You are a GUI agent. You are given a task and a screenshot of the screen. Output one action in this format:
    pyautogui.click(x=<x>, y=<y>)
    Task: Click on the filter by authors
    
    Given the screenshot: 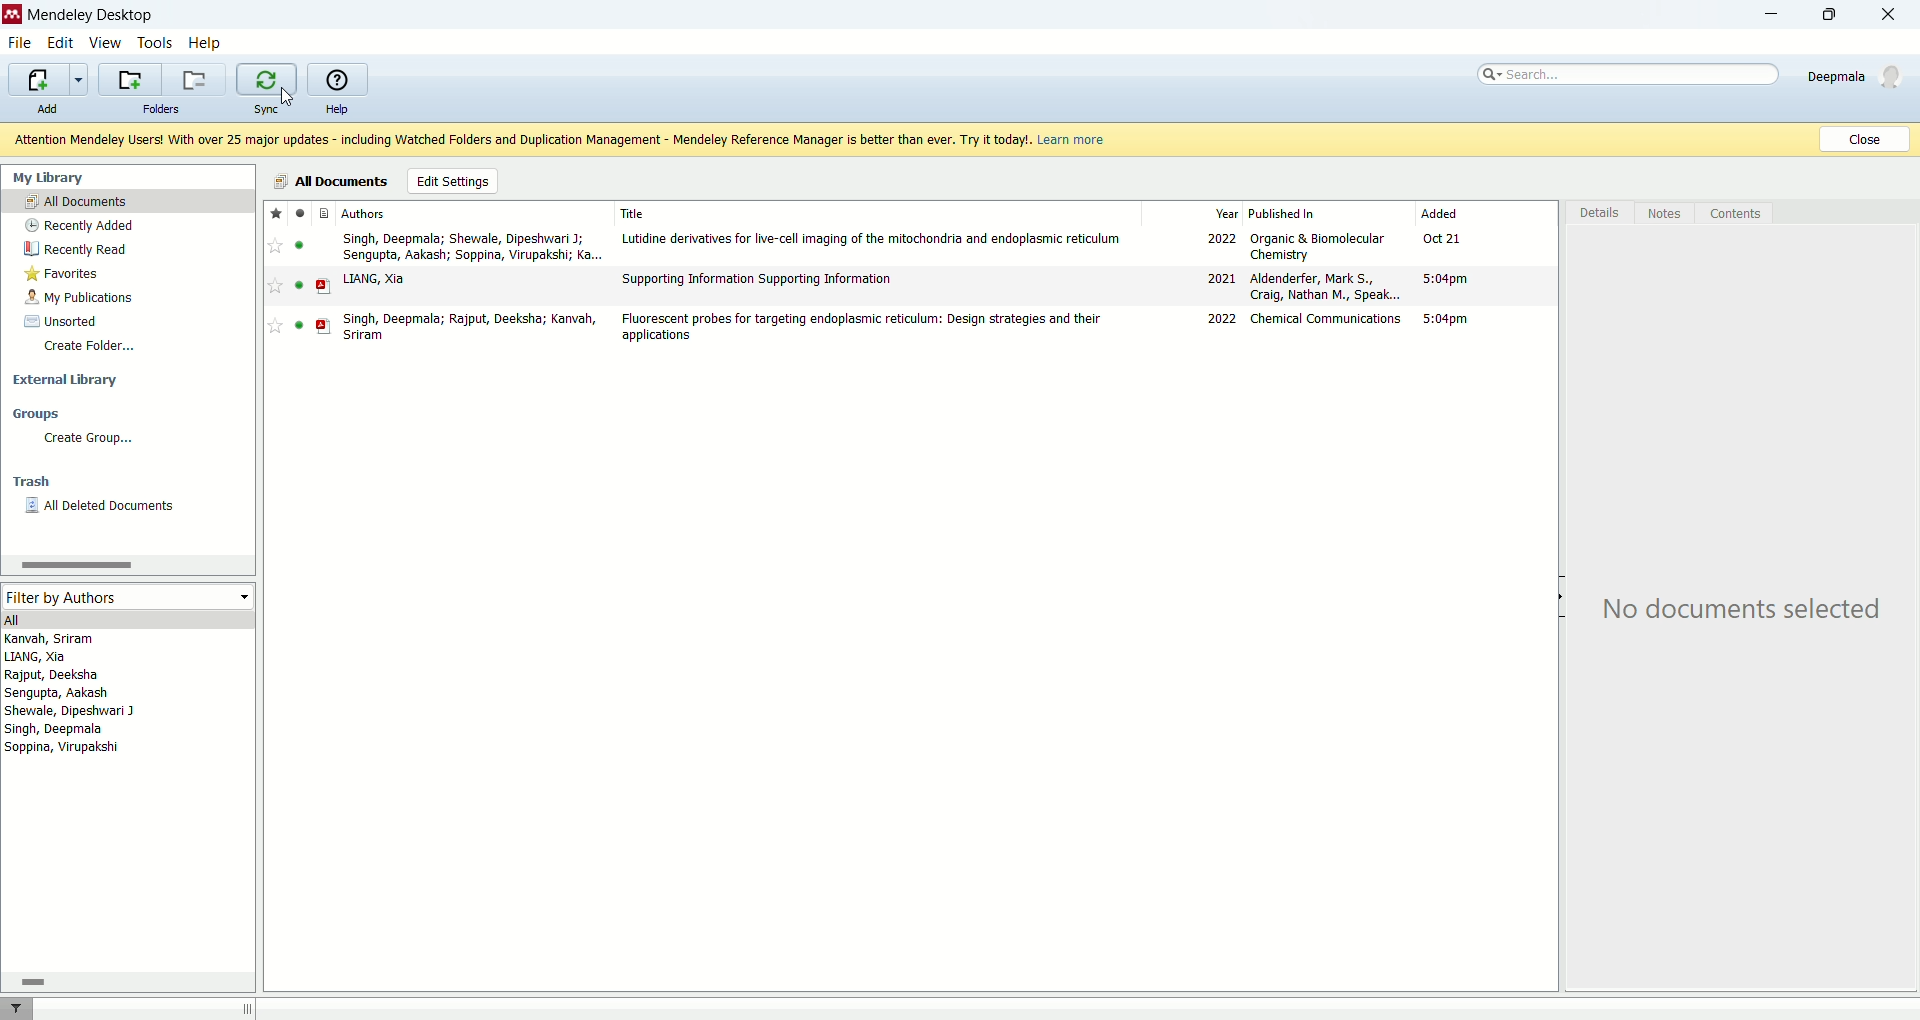 What is the action you would take?
    pyautogui.click(x=129, y=597)
    